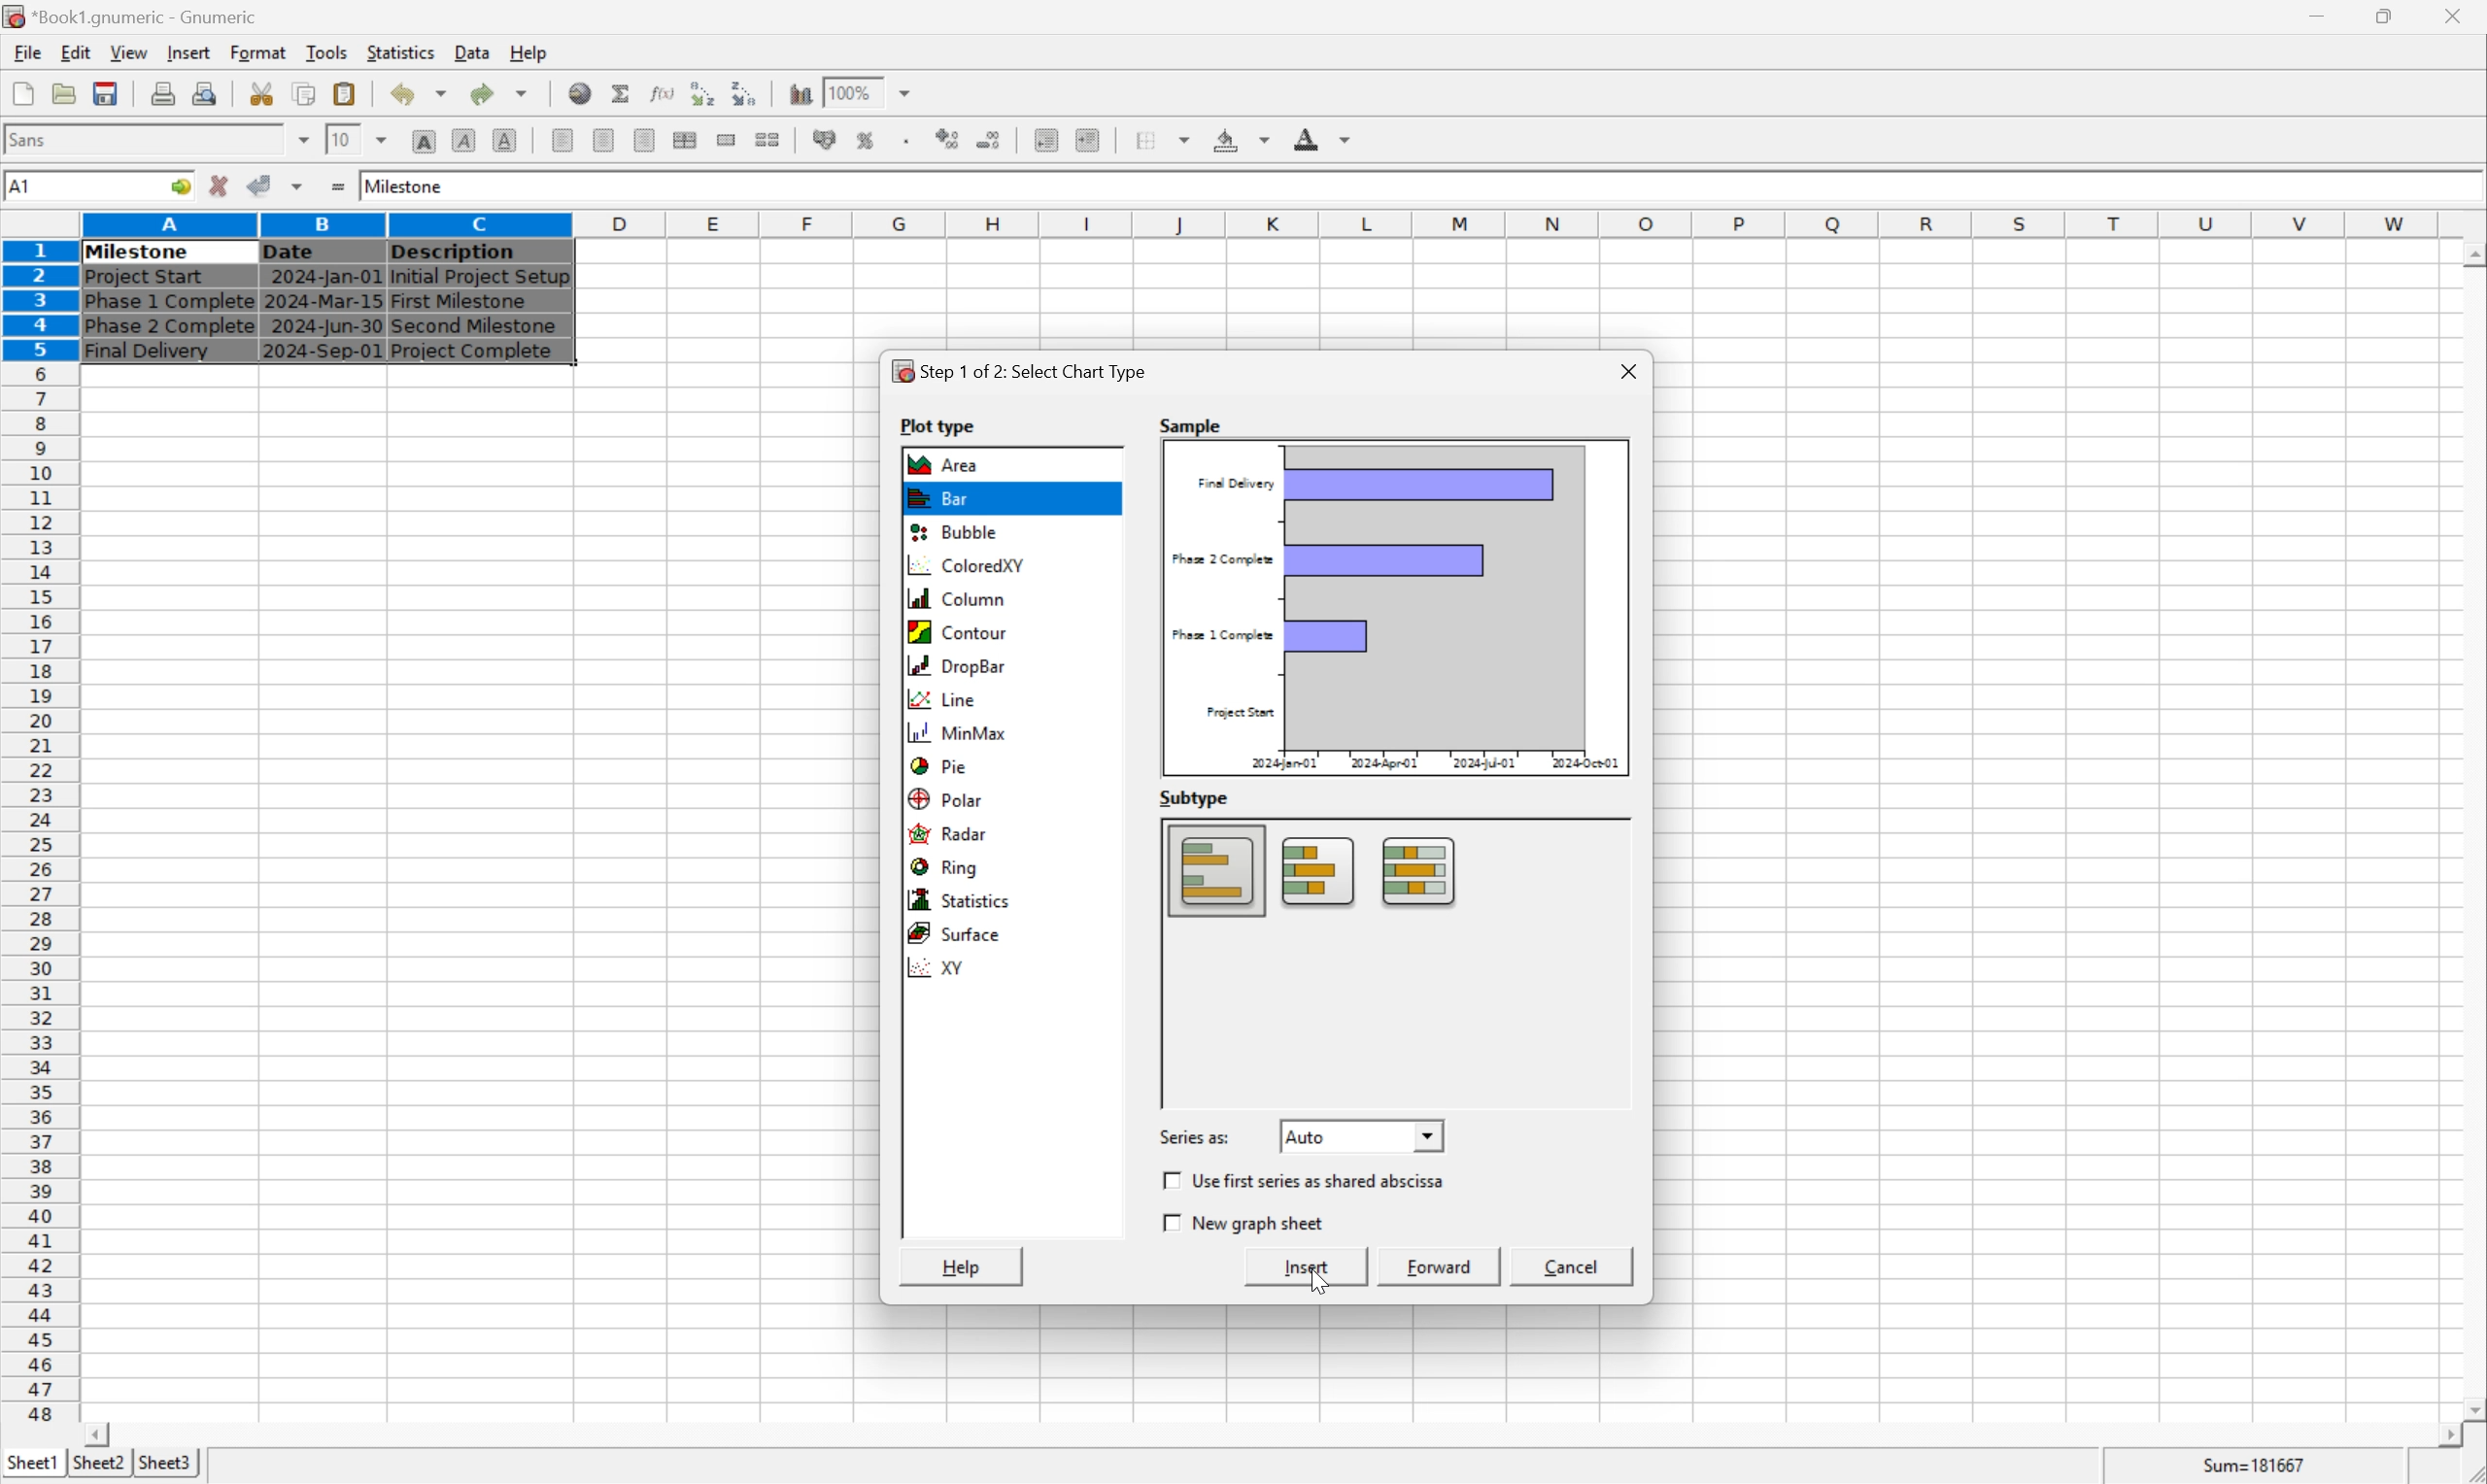  What do you see at coordinates (67, 93) in the screenshot?
I see `open a file` at bounding box center [67, 93].